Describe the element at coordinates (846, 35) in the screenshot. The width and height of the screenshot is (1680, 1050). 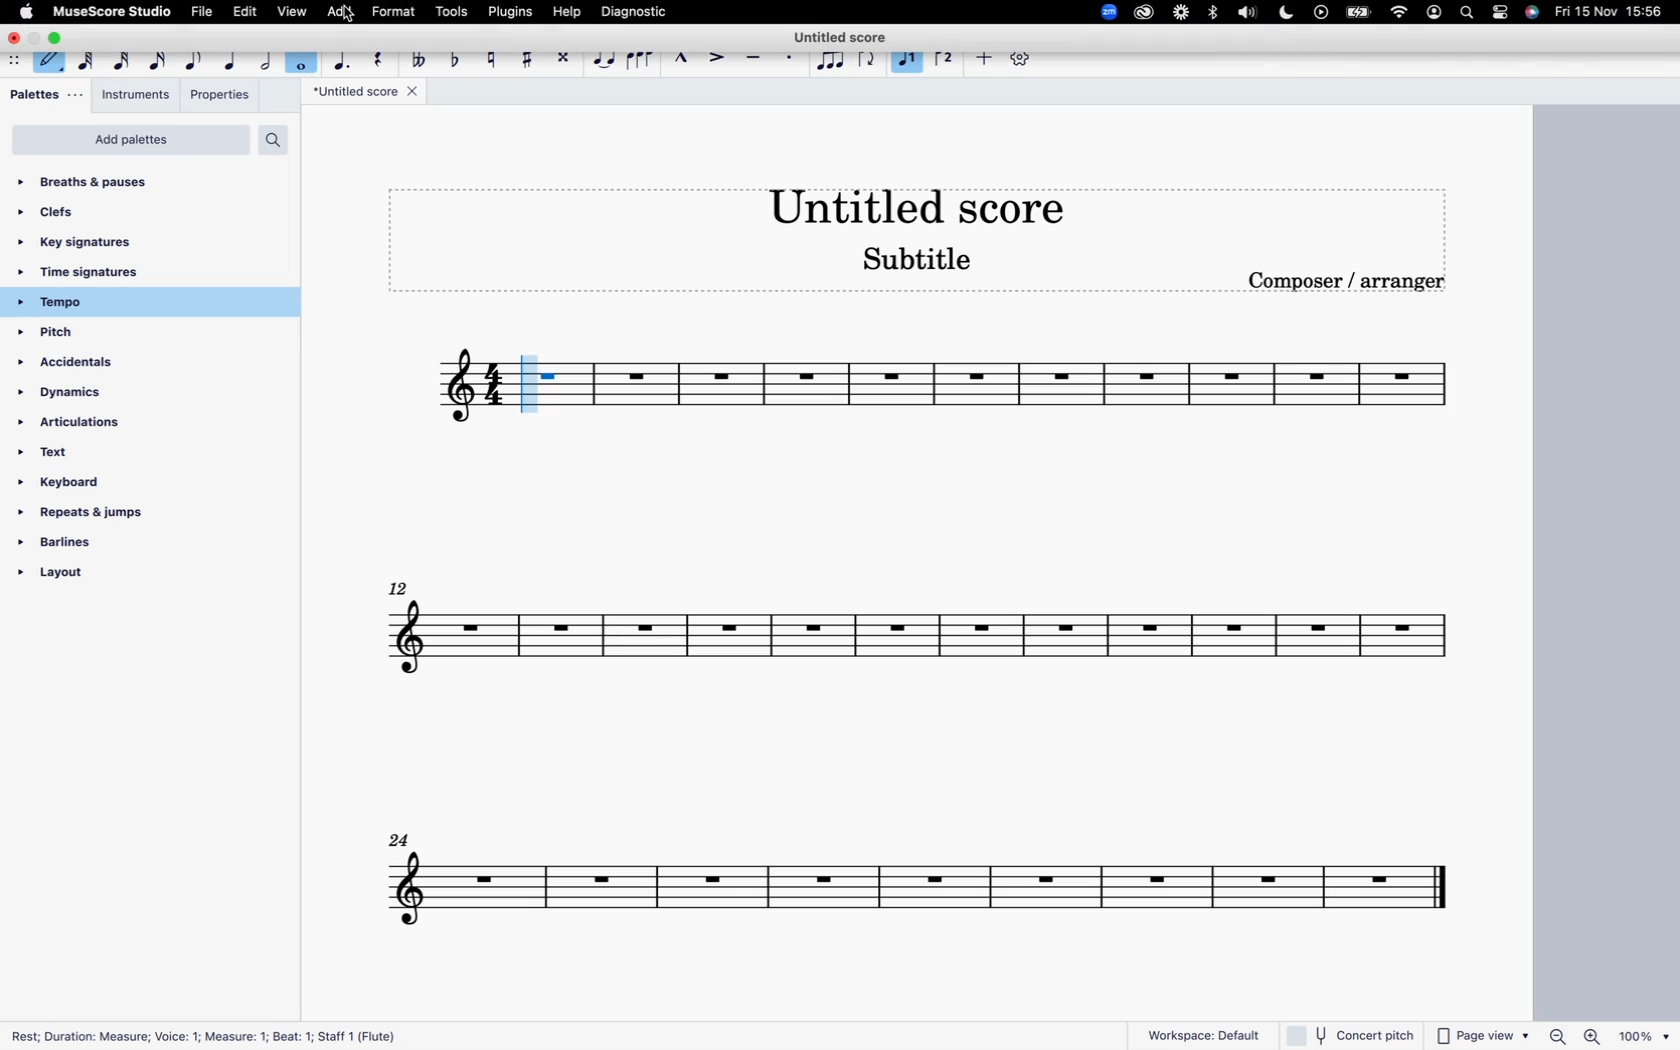
I see `score title` at that location.